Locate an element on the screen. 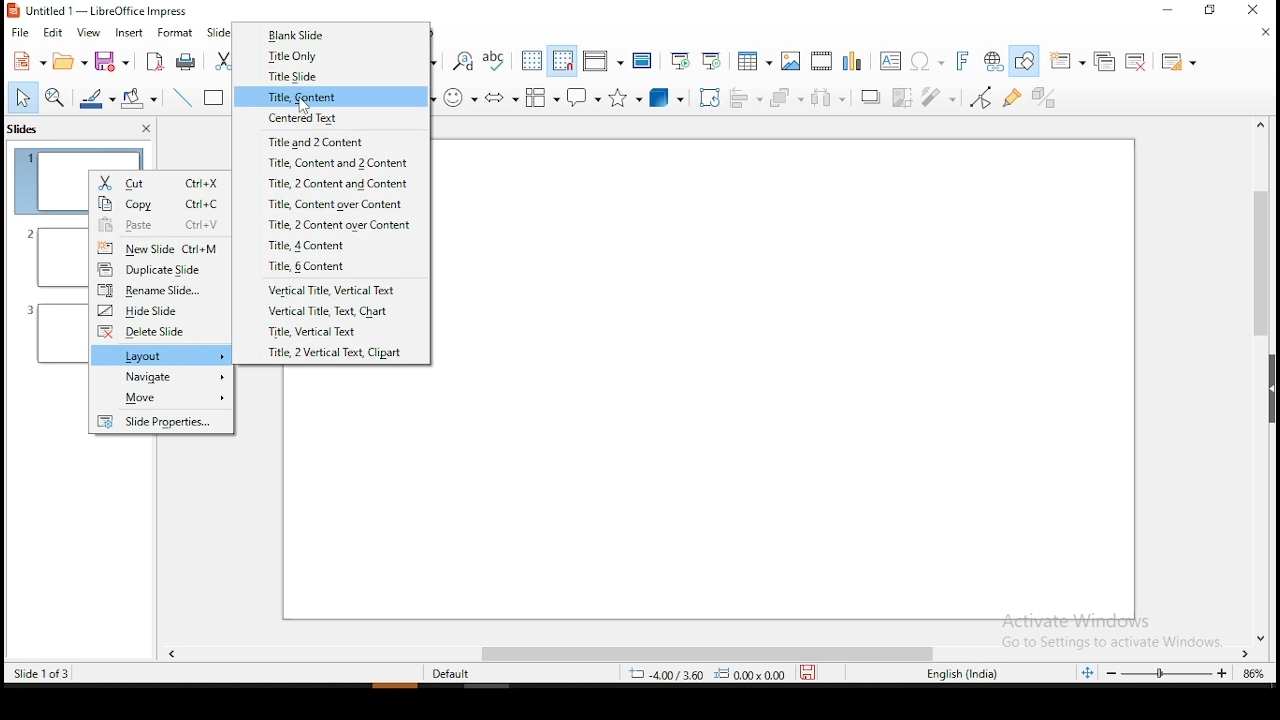 This screenshot has height=720, width=1280. 3D shapes is located at coordinates (668, 97).